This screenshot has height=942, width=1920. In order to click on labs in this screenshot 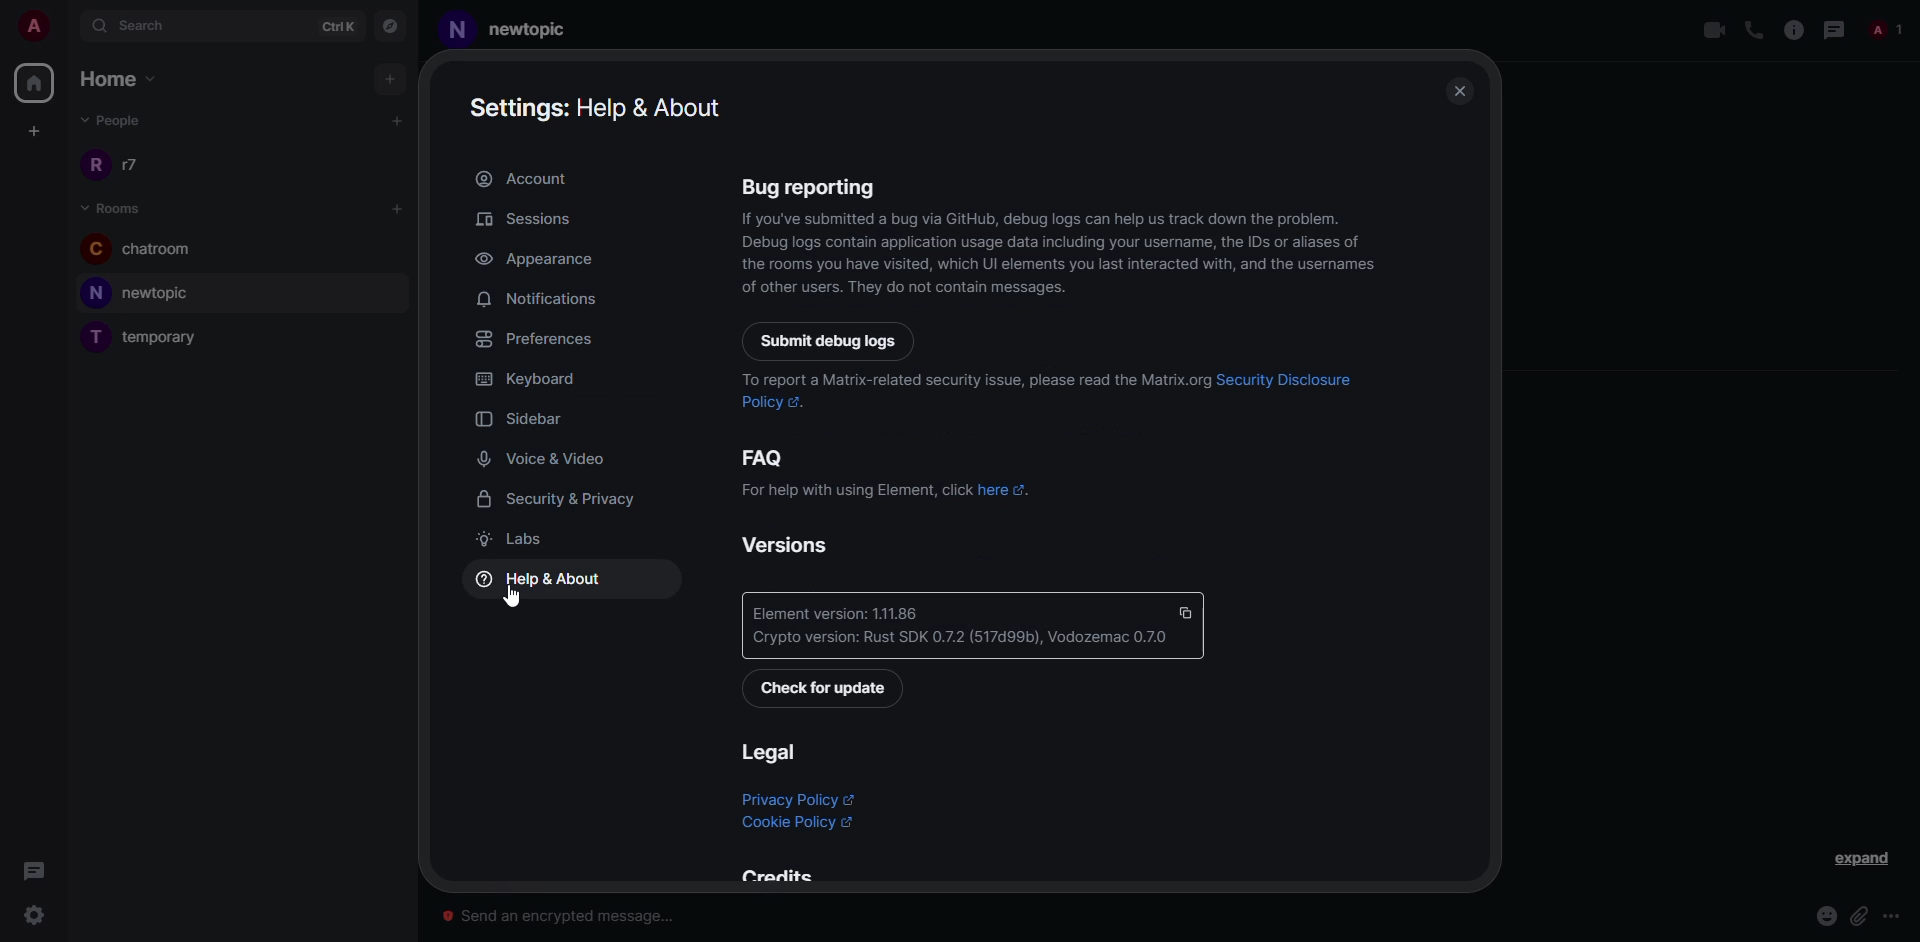, I will do `click(517, 541)`.